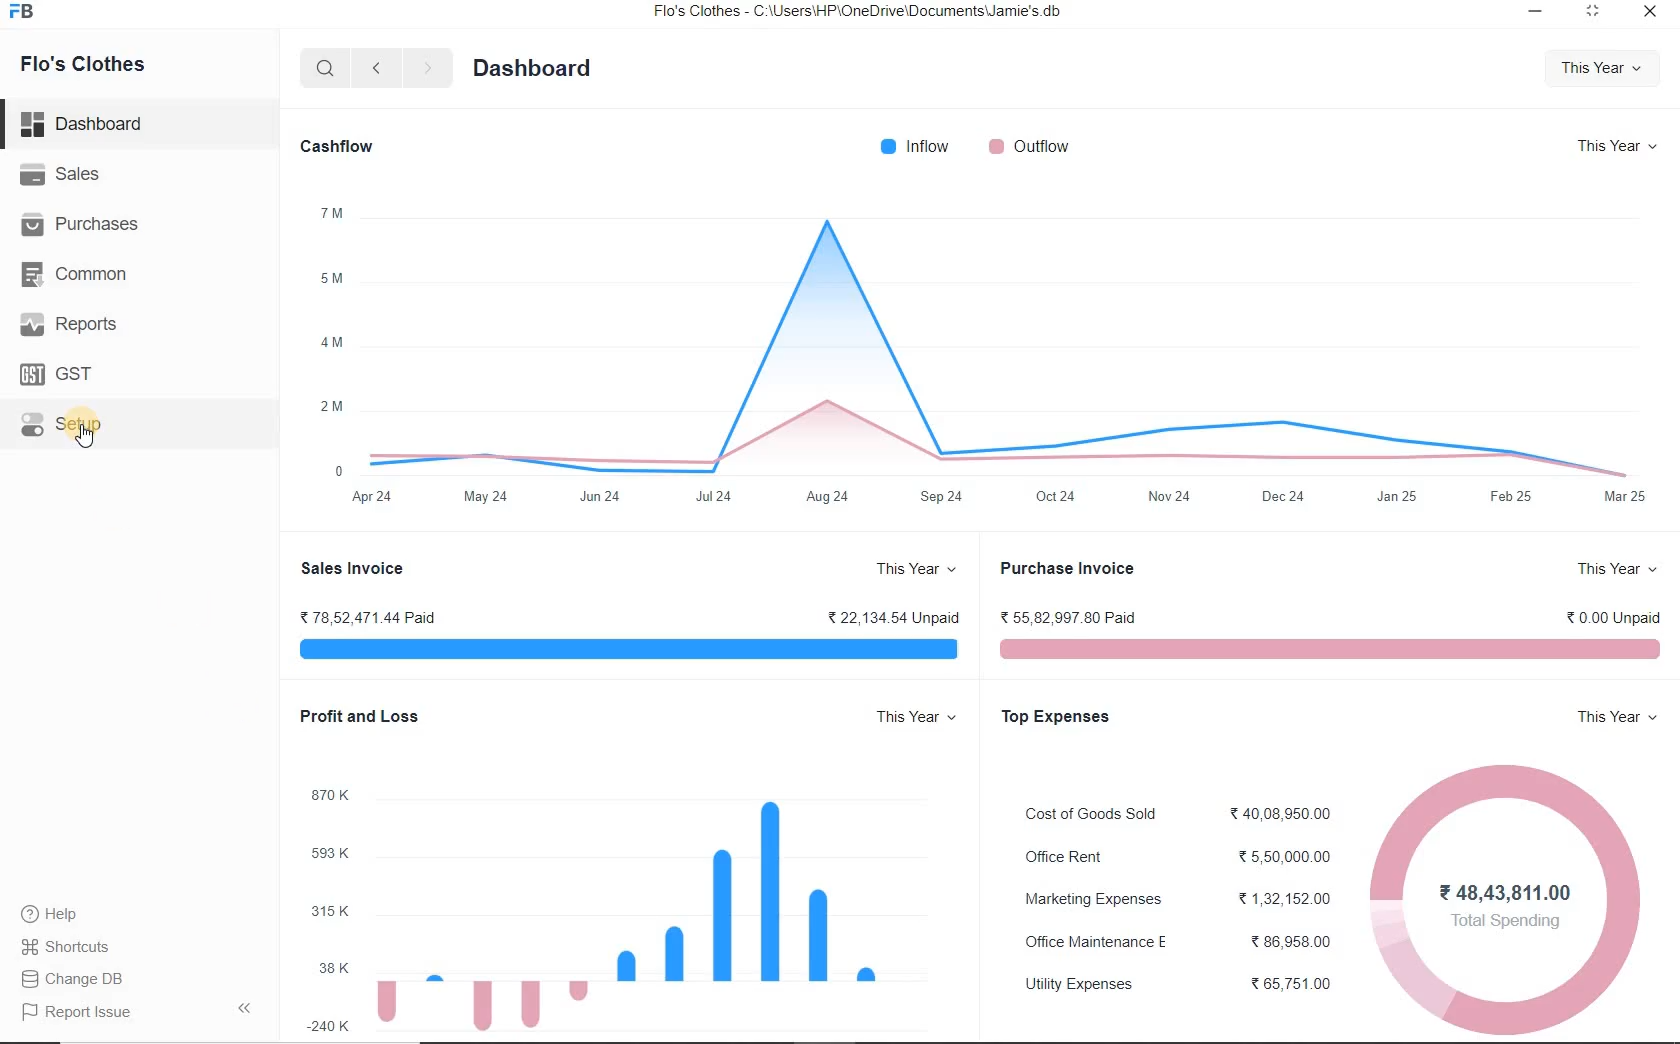 Image resolution: width=1680 pixels, height=1044 pixels. What do you see at coordinates (328, 856) in the screenshot?
I see `593 k` at bounding box center [328, 856].